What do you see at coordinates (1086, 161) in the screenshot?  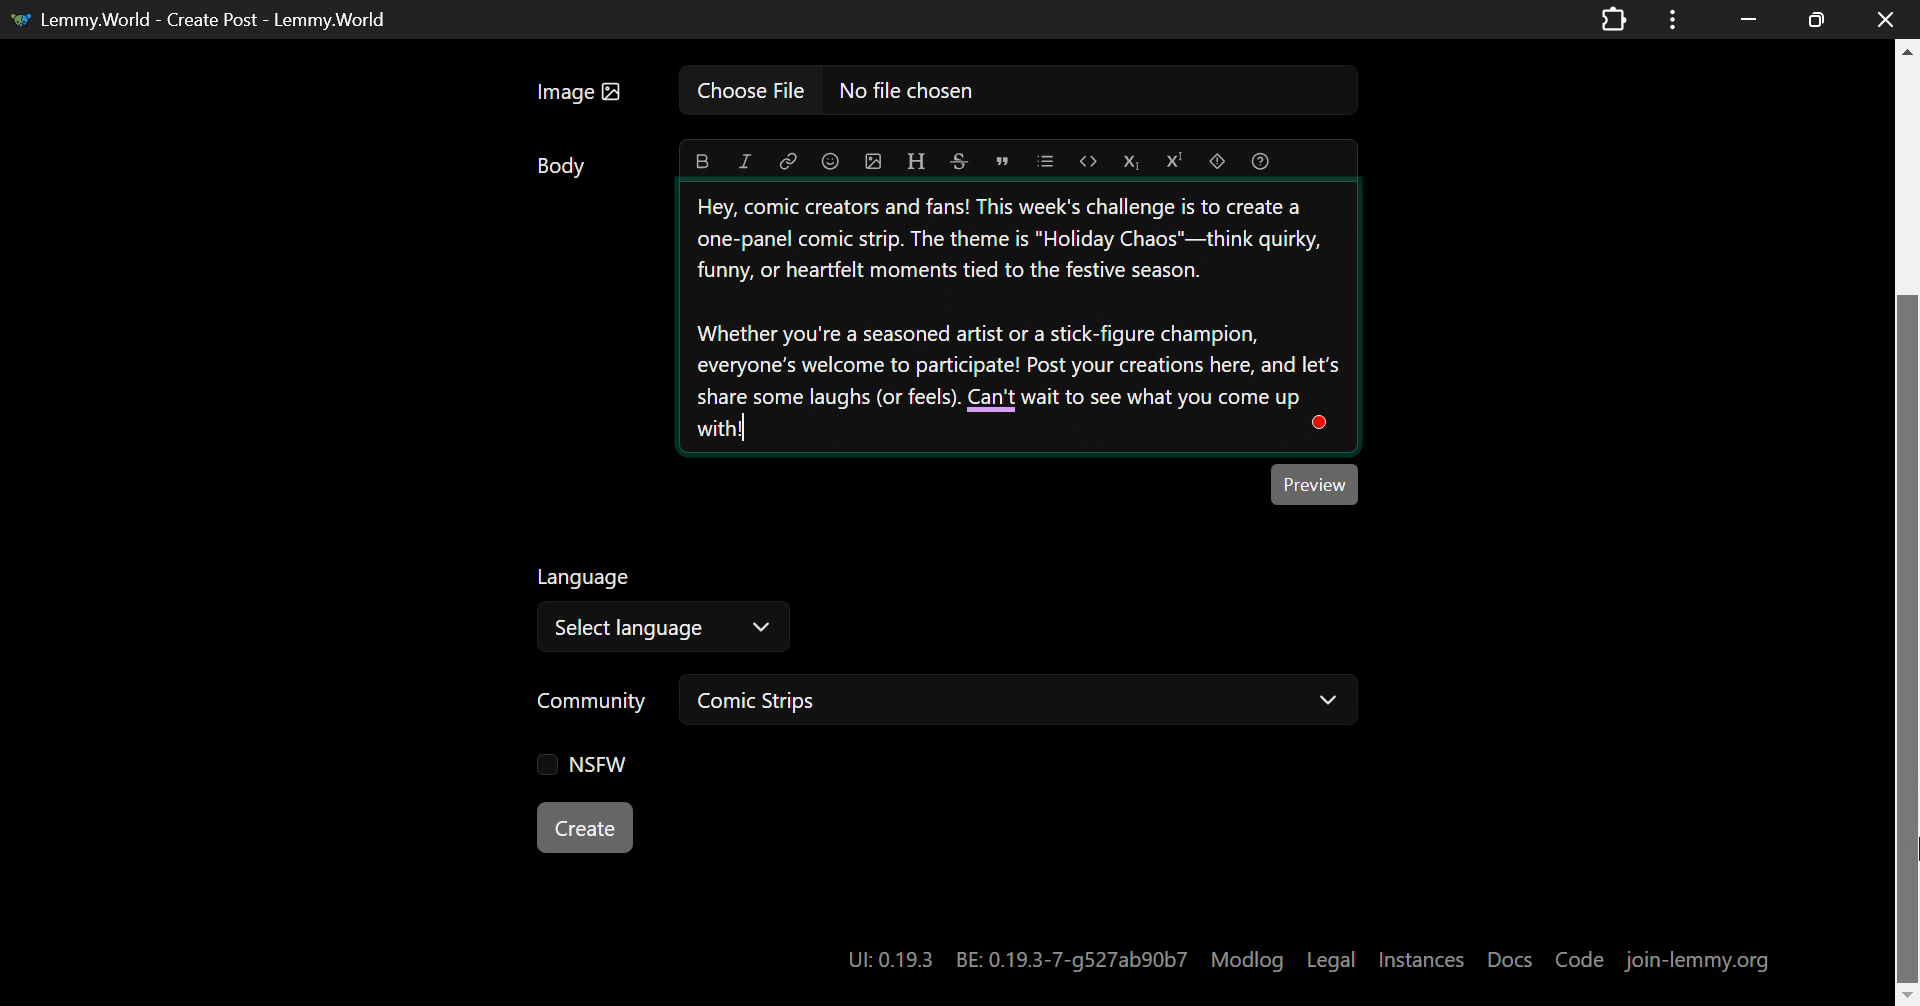 I see `Code` at bounding box center [1086, 161].